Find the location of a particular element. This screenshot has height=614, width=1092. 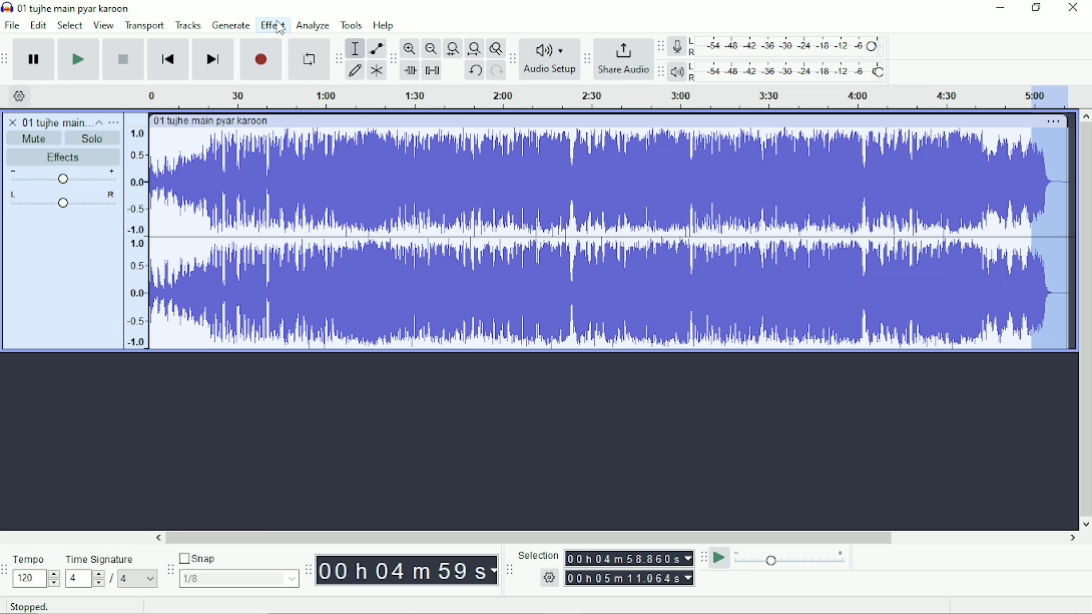

Snap is located at coordinates (239, 559).